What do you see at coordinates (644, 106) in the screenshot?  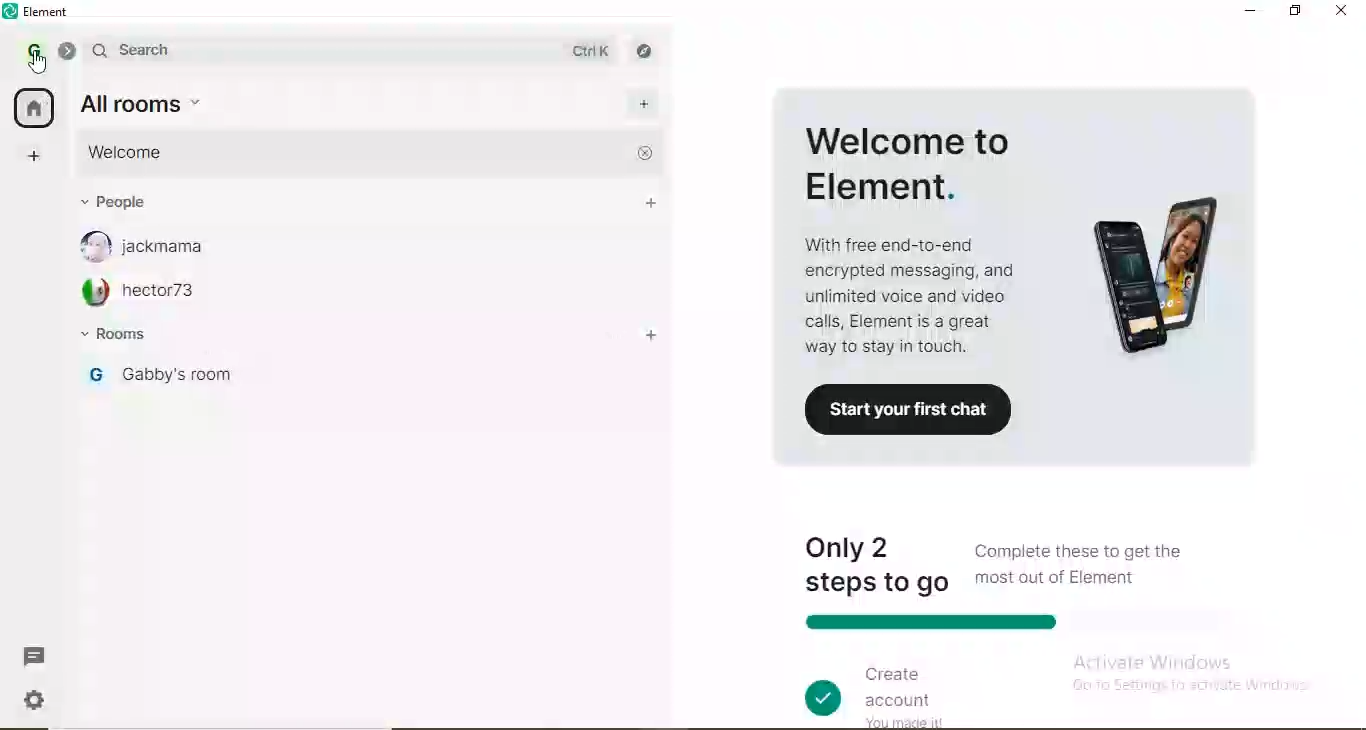 I see `add room` at bounding box center [644, 106].